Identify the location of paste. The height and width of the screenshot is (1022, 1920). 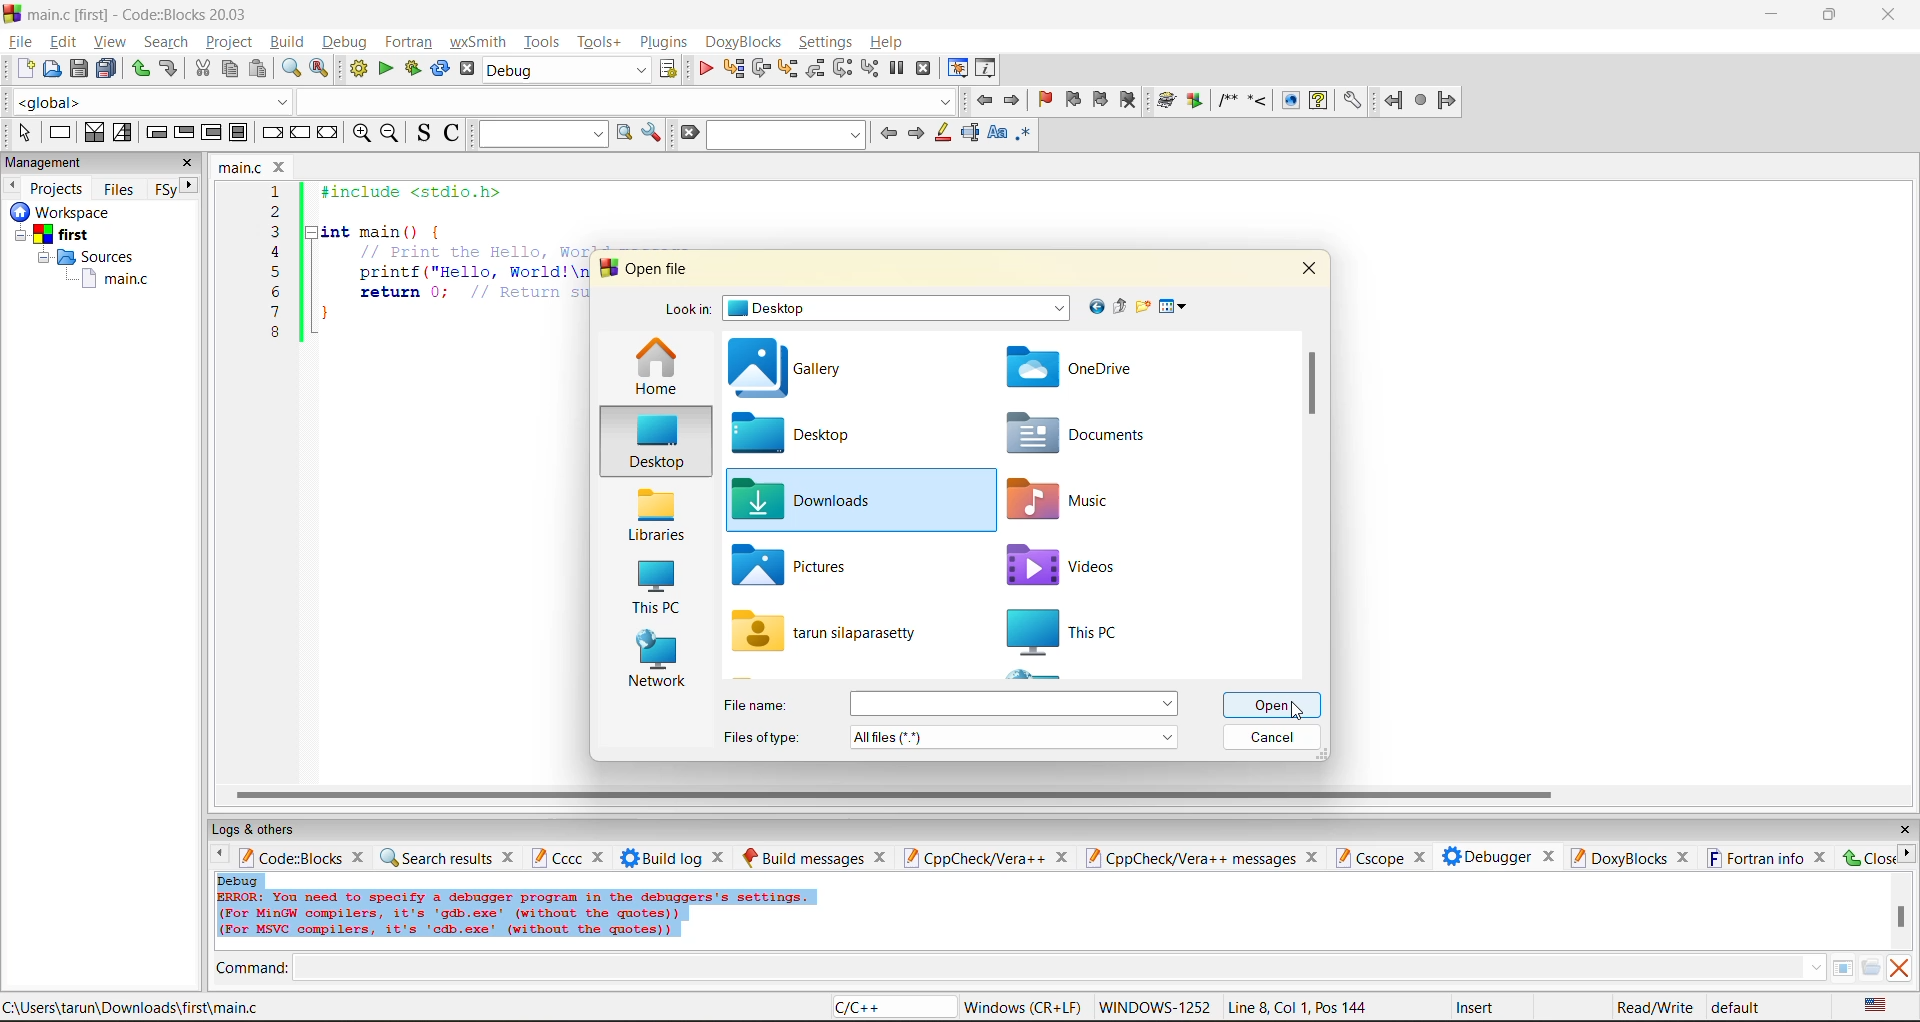
(258, 69).